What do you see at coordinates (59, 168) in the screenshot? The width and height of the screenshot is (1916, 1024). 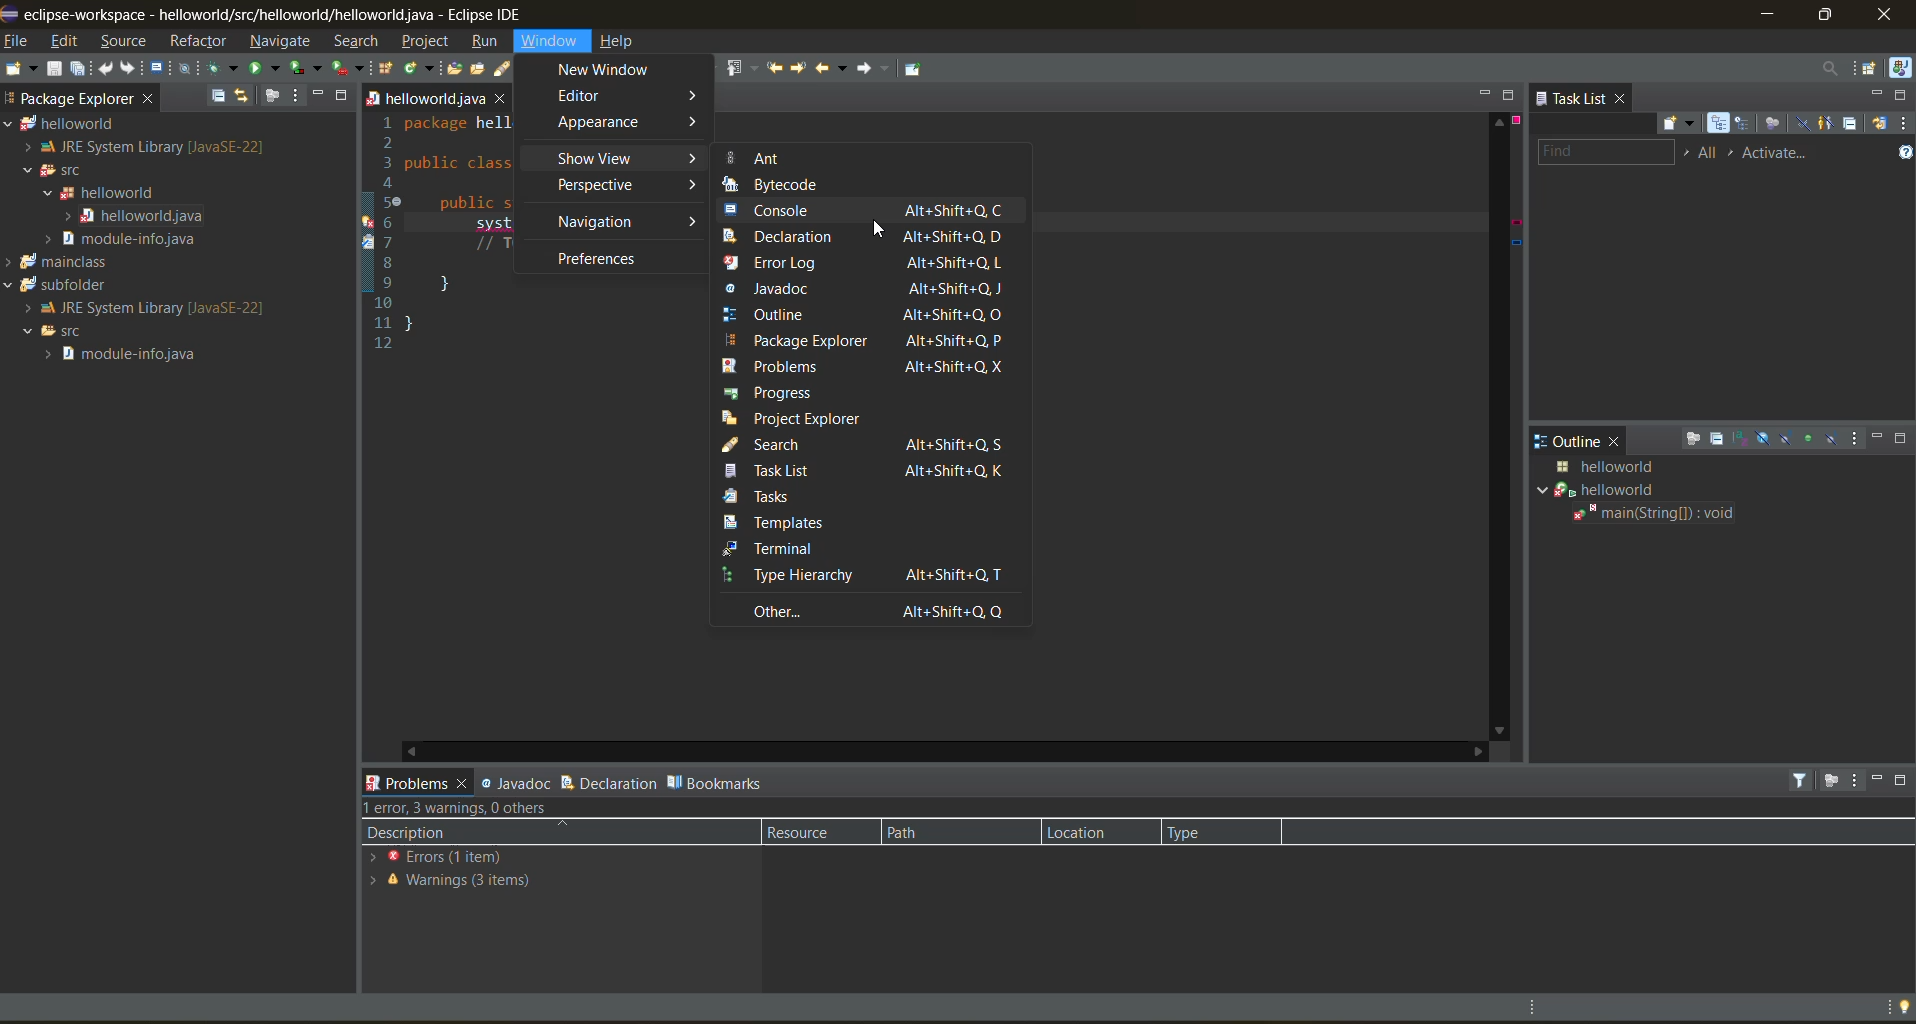 I see `SFC` at bounding box center [59, 168].